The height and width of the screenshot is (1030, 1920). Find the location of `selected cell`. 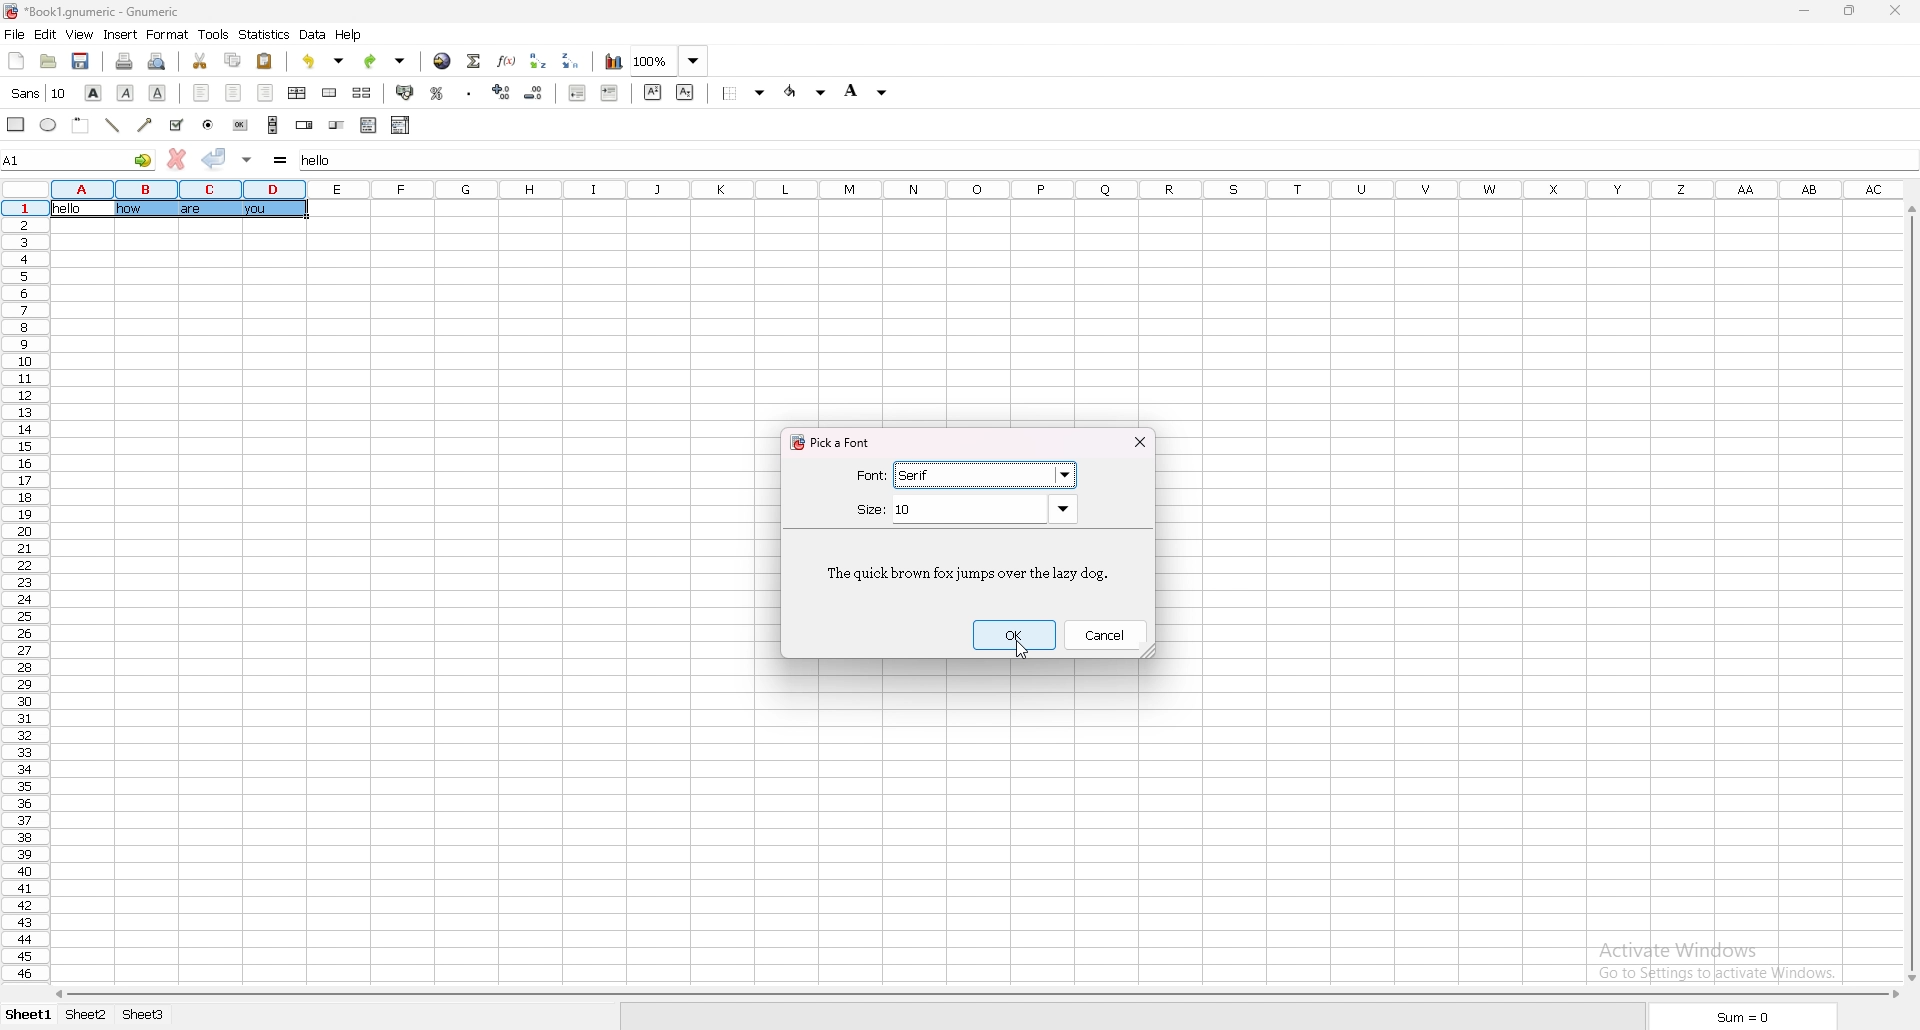

selected cell is located at coordinates (78, 159).